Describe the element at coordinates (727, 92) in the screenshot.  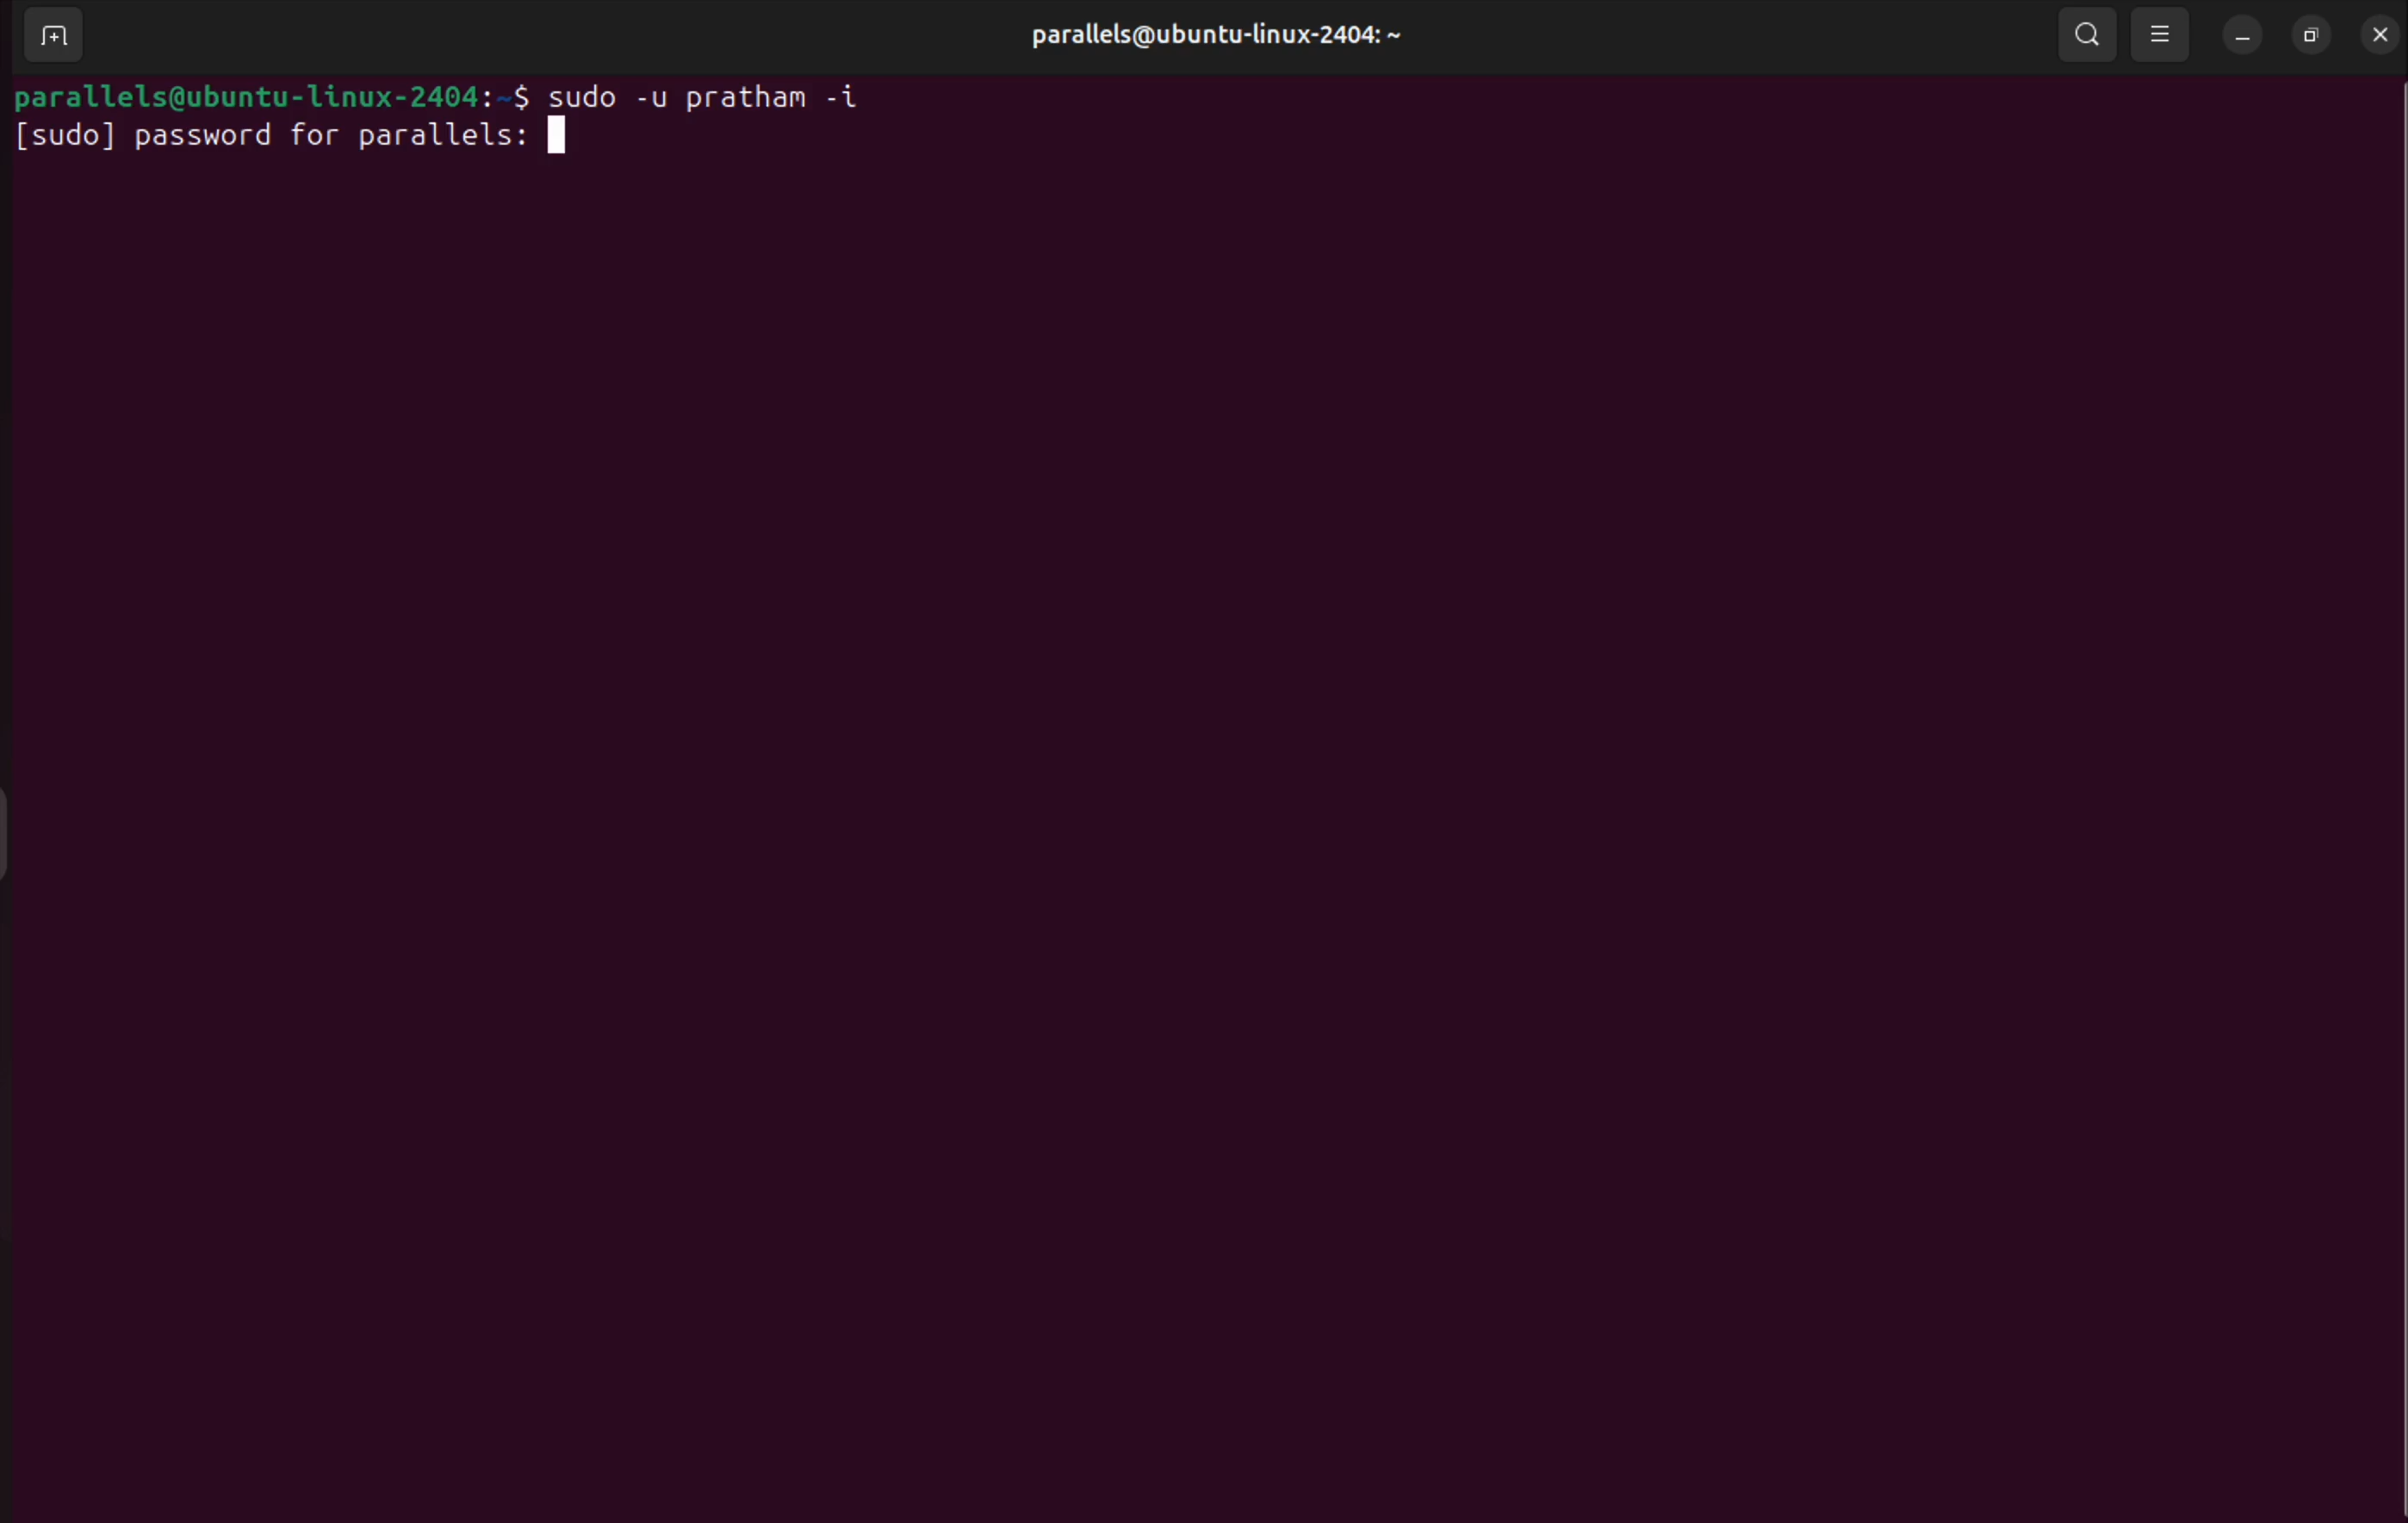
I see `sudo -u <username> -i` at that location.